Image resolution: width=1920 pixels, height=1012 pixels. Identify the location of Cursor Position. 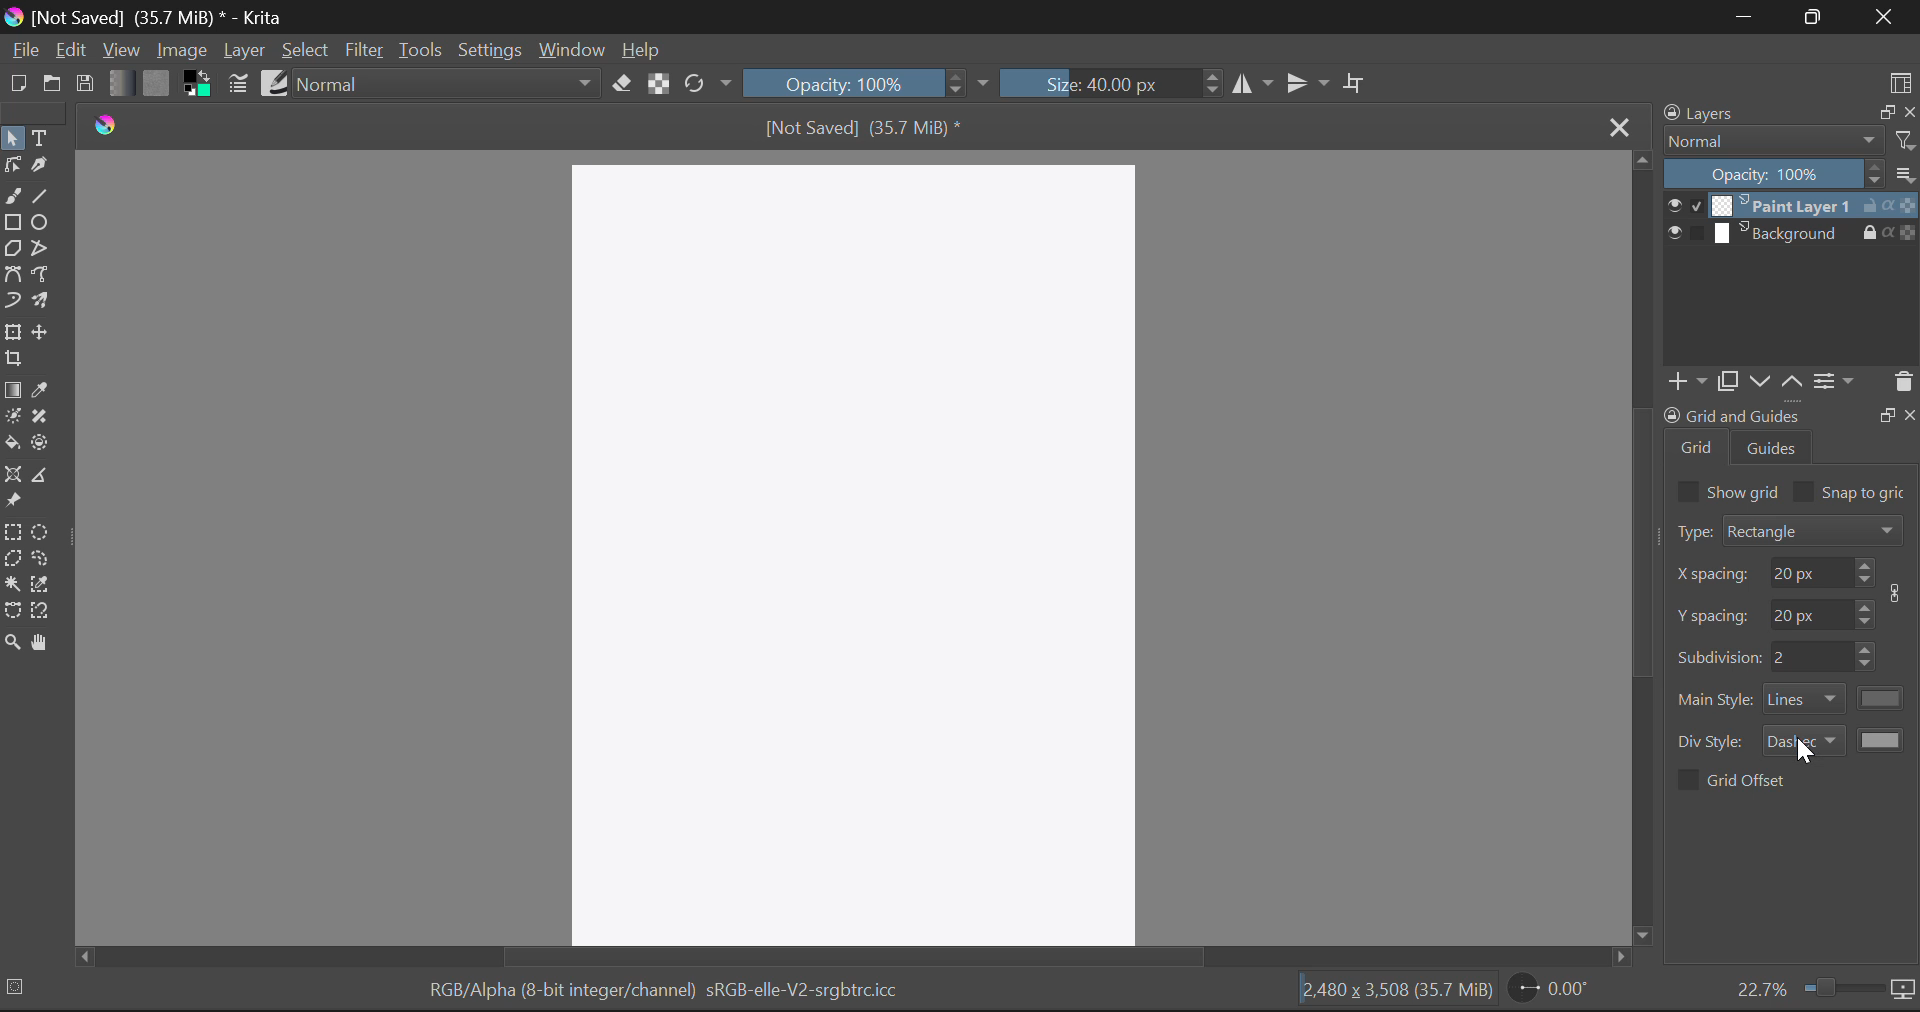
(1801, 750).